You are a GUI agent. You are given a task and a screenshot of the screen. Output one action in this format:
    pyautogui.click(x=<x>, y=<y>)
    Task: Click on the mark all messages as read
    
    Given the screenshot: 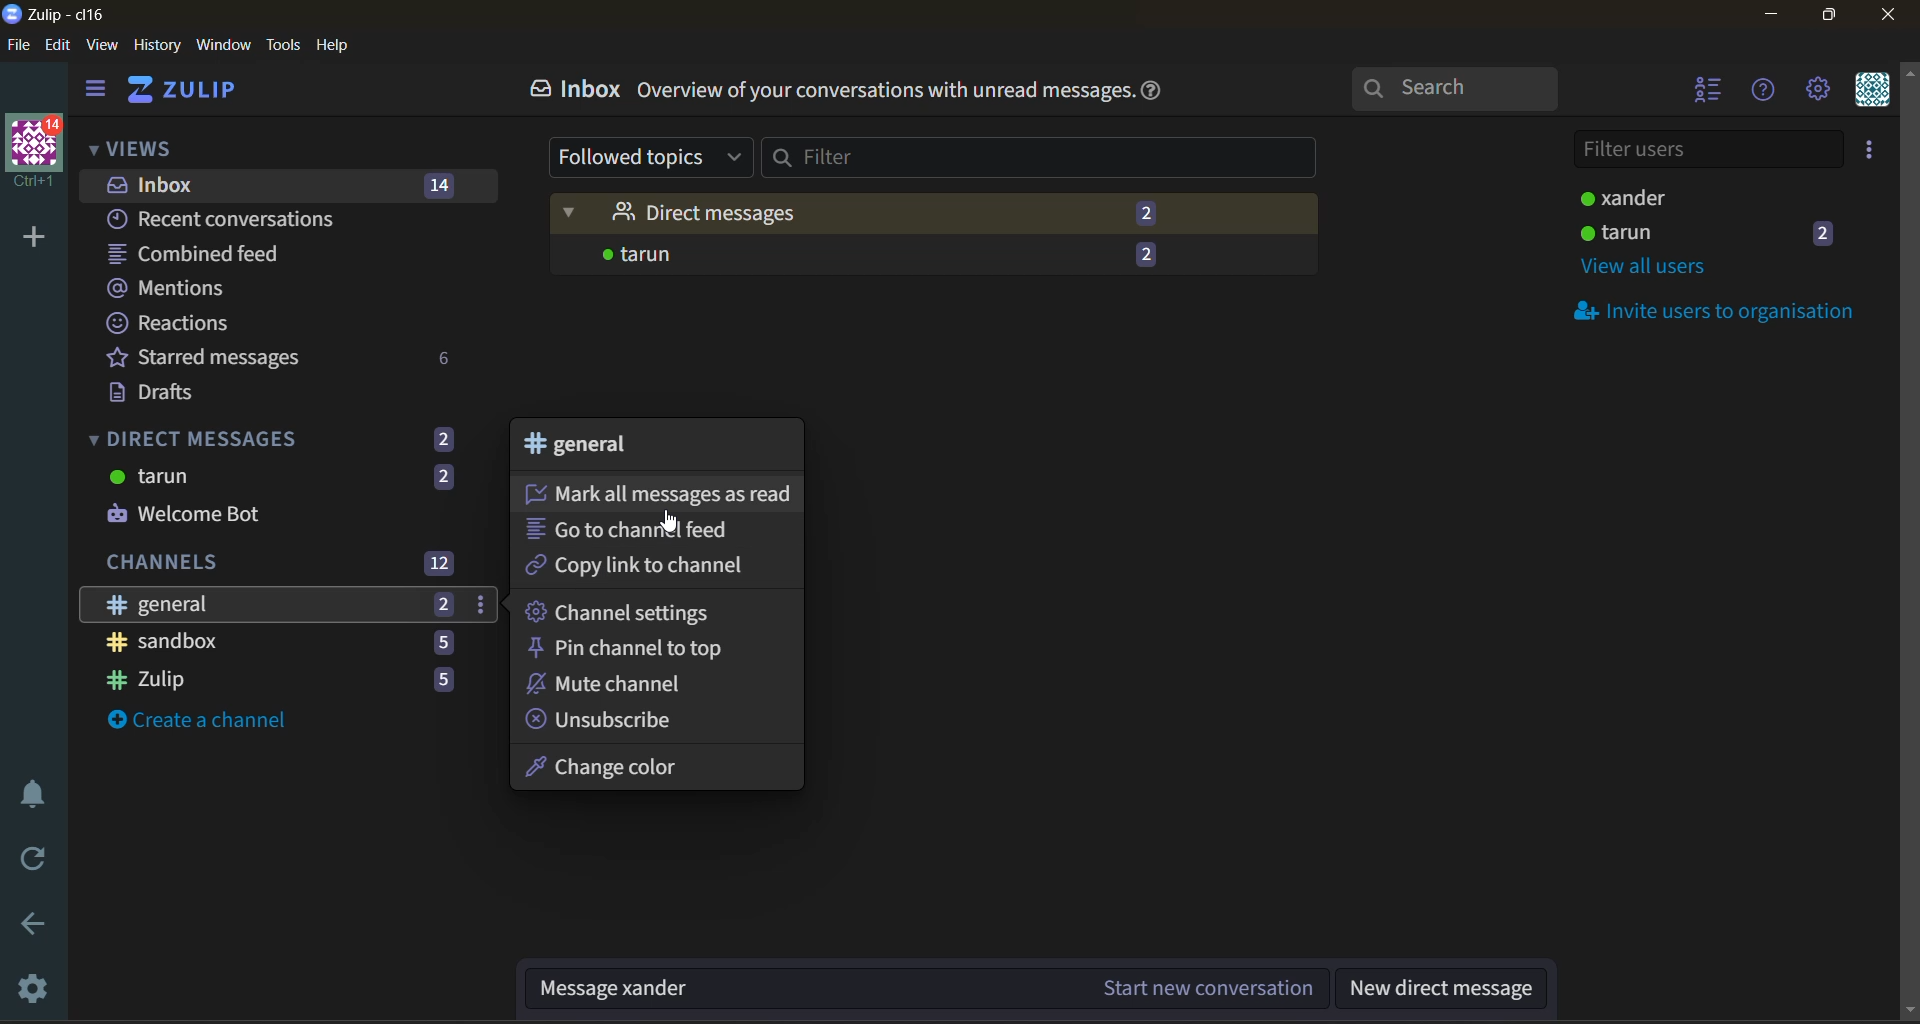 What is the action you would take?
    pyautogui.click(x=655, y=492)
    